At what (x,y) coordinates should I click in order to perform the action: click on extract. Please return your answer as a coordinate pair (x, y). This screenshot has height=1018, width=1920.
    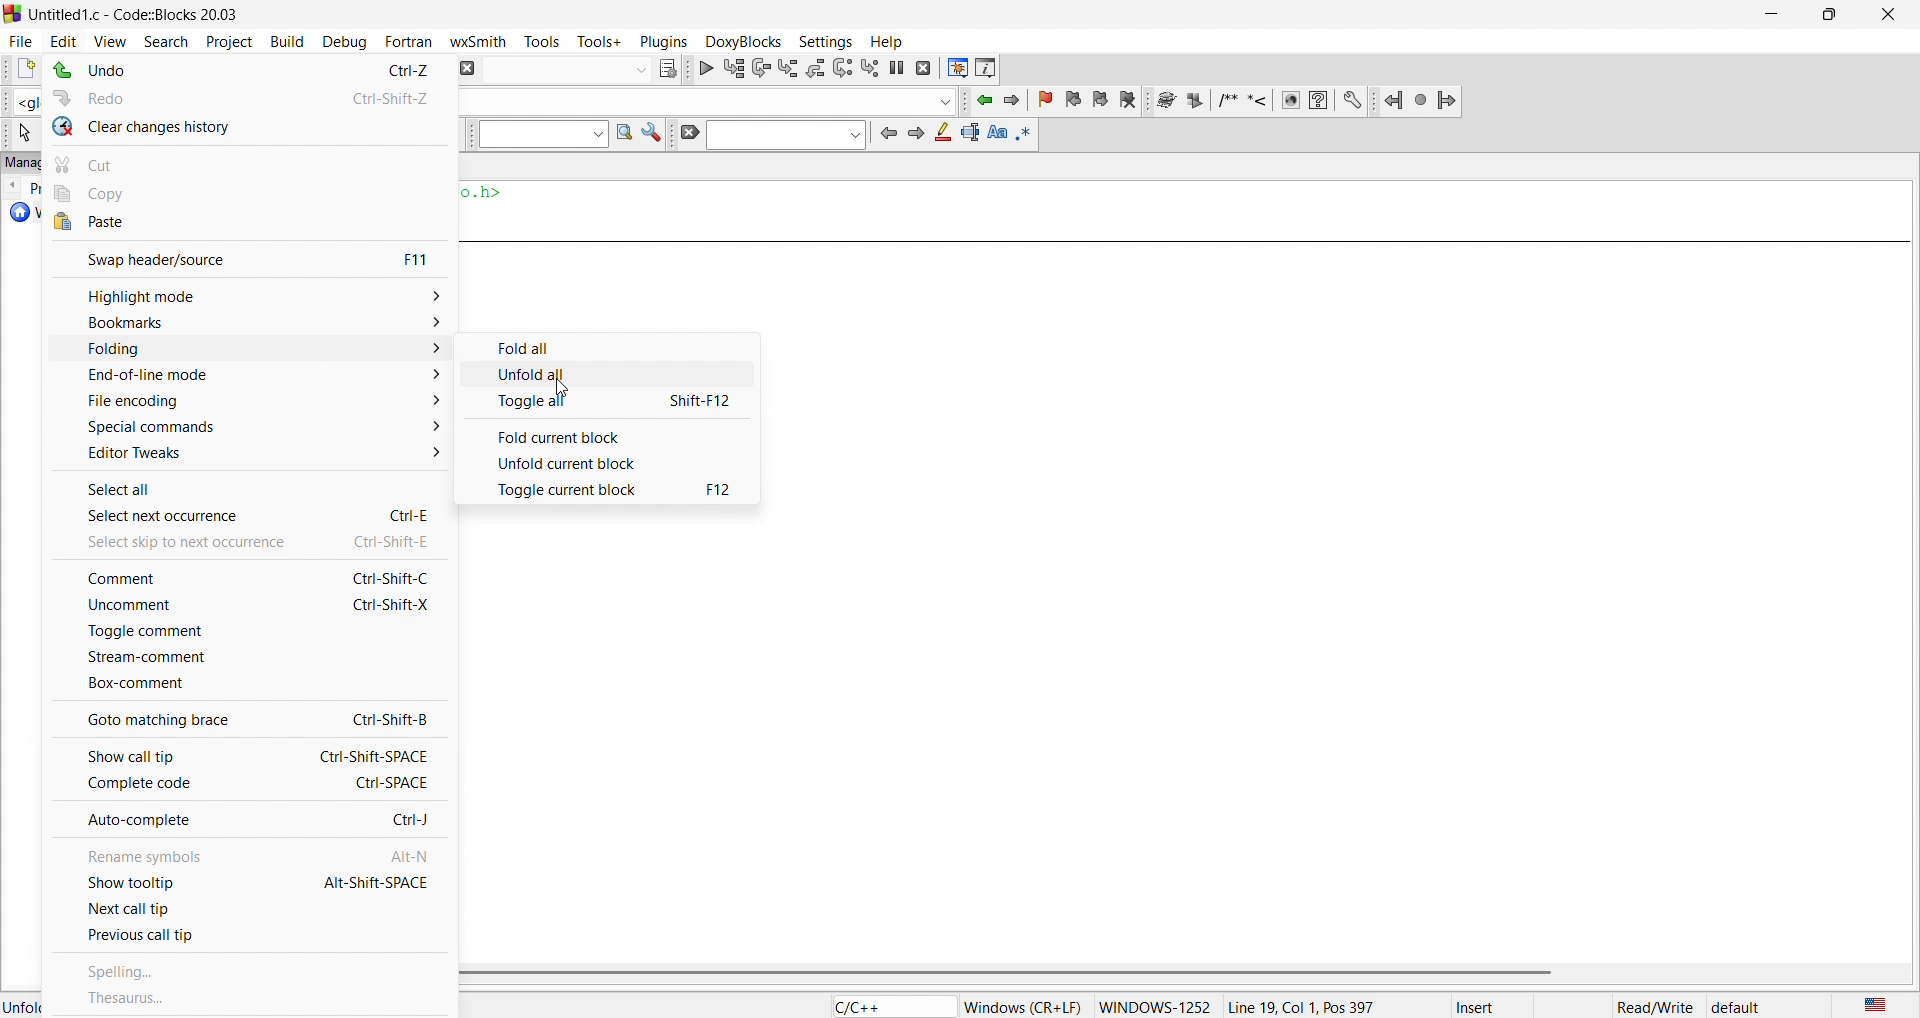
    Looking at the image, I should click on (1196, 102).